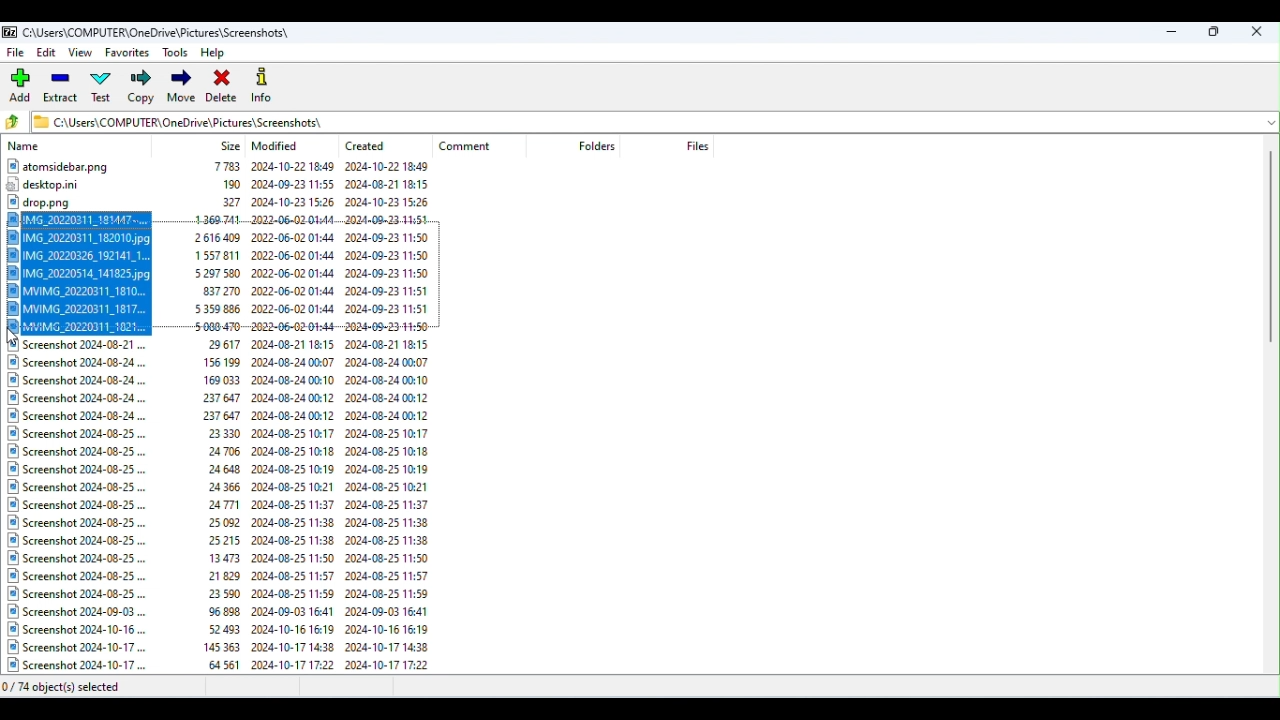  Describe the element at coordinates (62, 89) in the screenshot. I see `Extract` at that location.